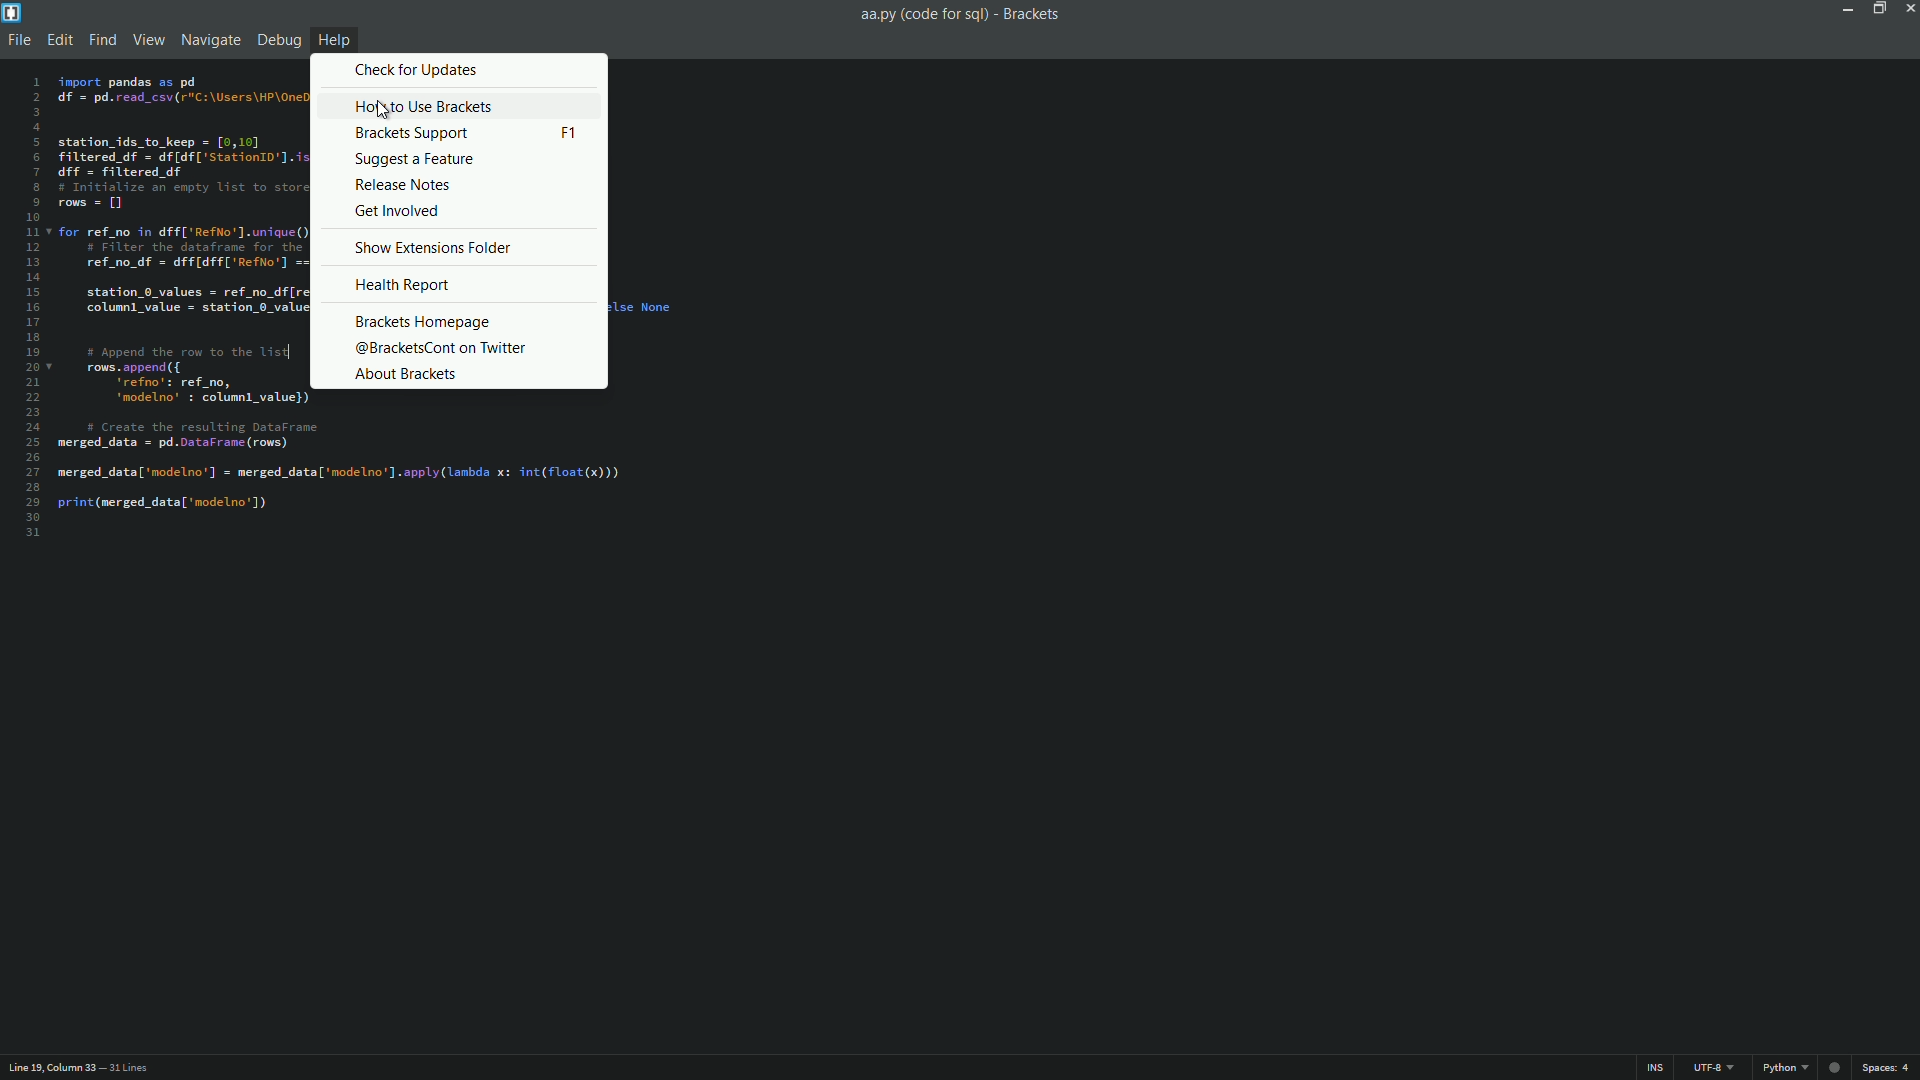  Describe the element at coordinates (403, 187) in the screenshot. I see `release notes` at that location.